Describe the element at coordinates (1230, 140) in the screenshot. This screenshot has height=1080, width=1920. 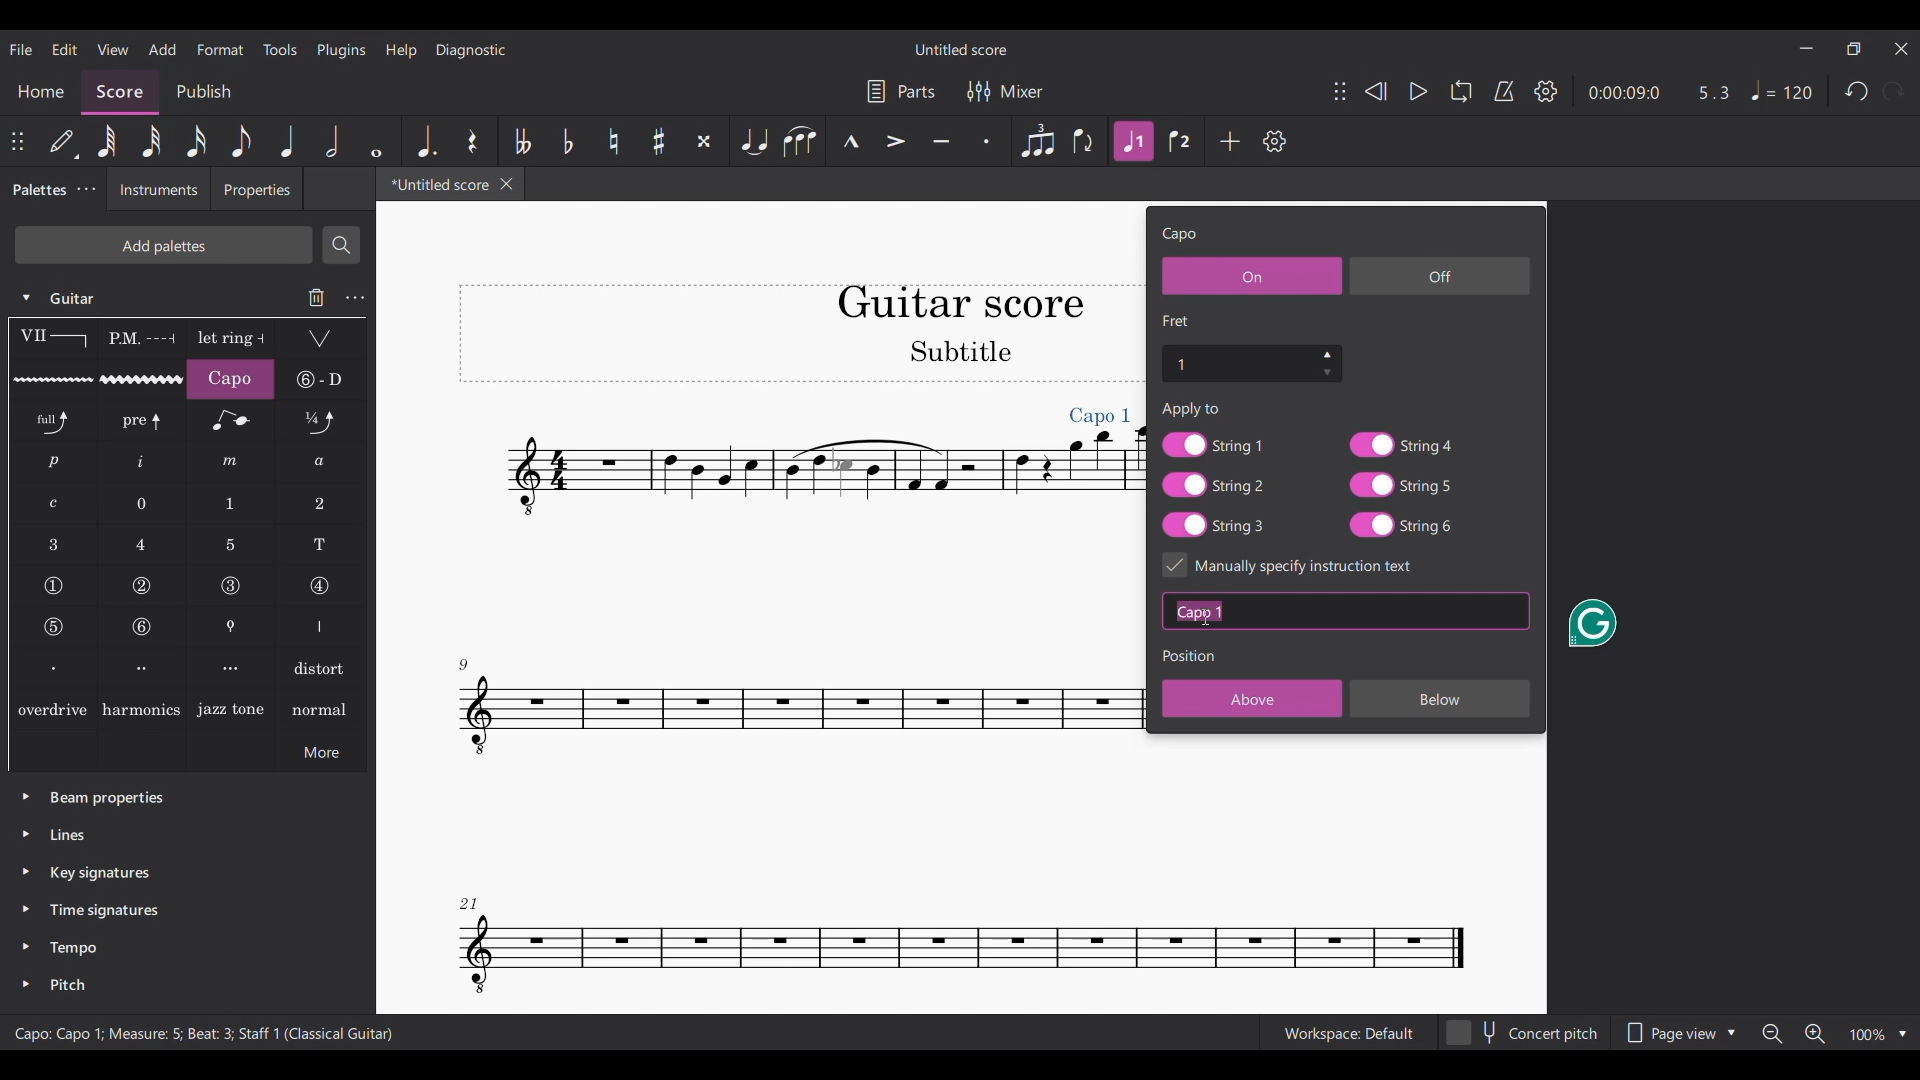
I see `Add` at that location.